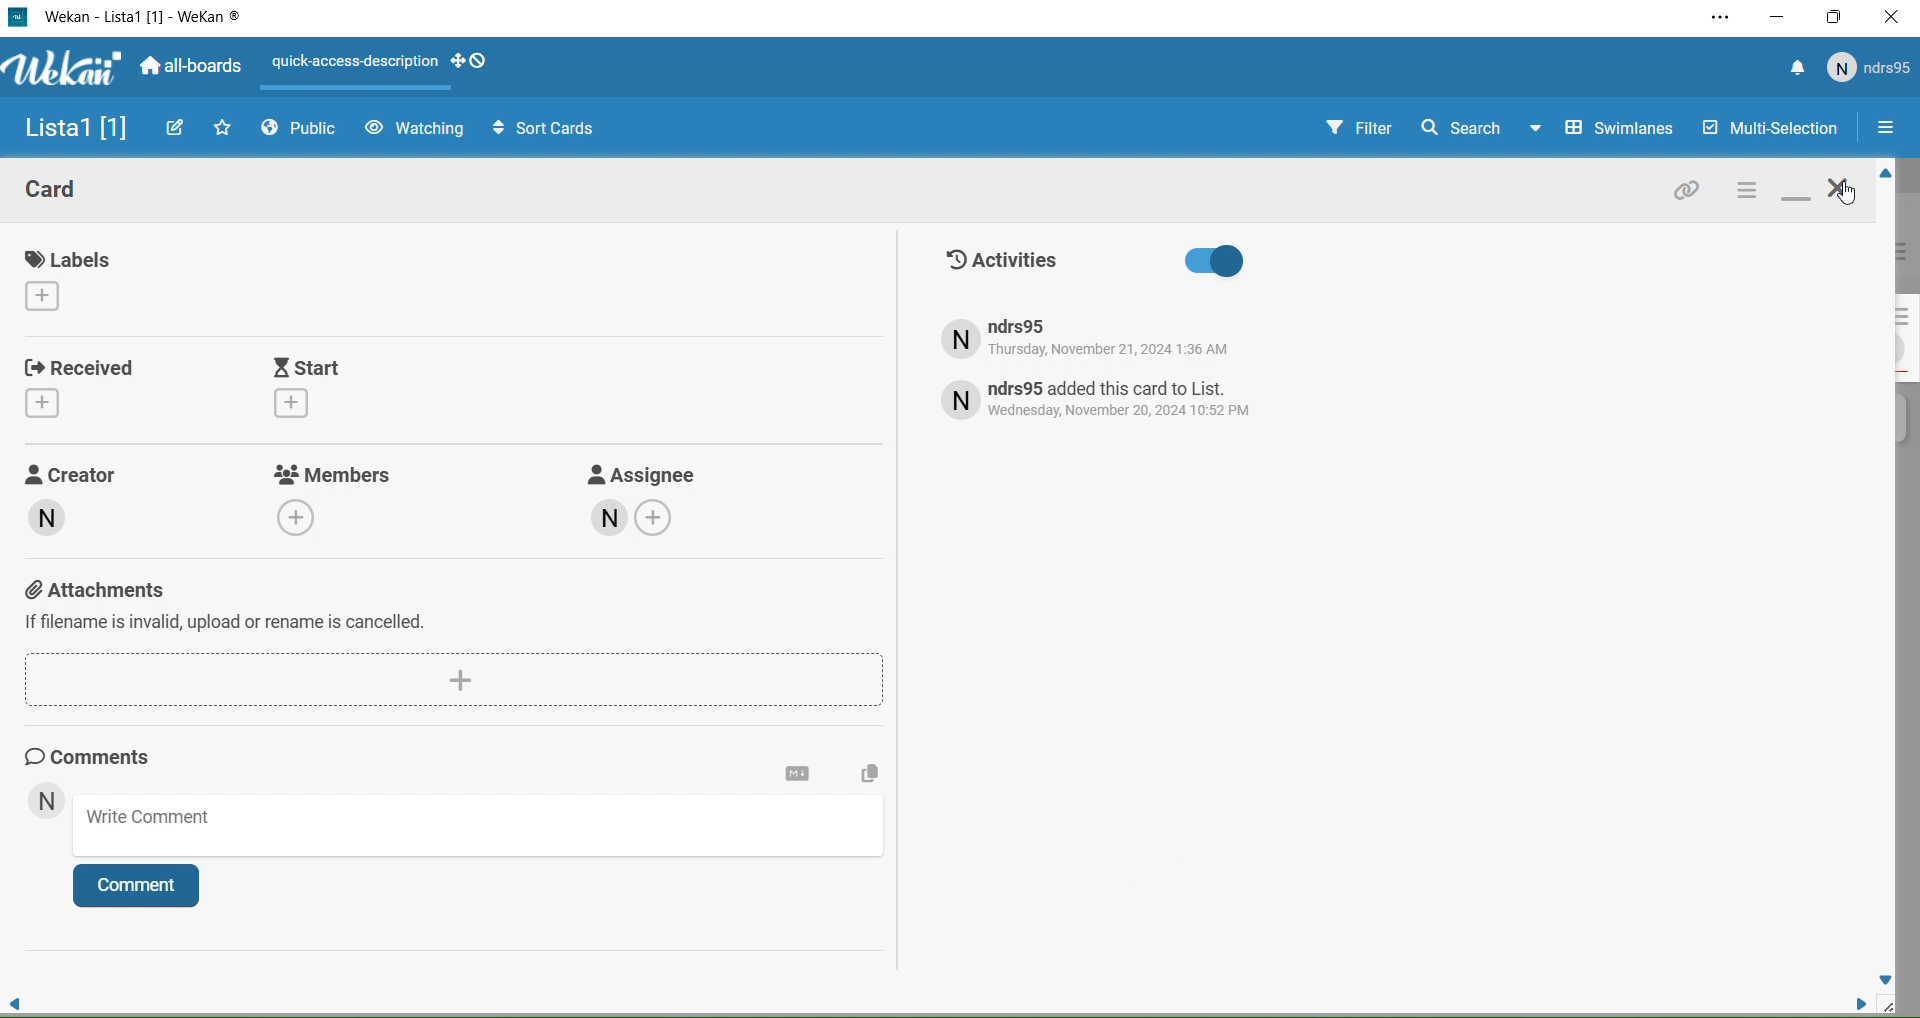 Image resolution: width=1920 pixels, height=1018 pixels. Describe the element at coordinates (1885, 130) in the screenshot. I see `Options` at that location.